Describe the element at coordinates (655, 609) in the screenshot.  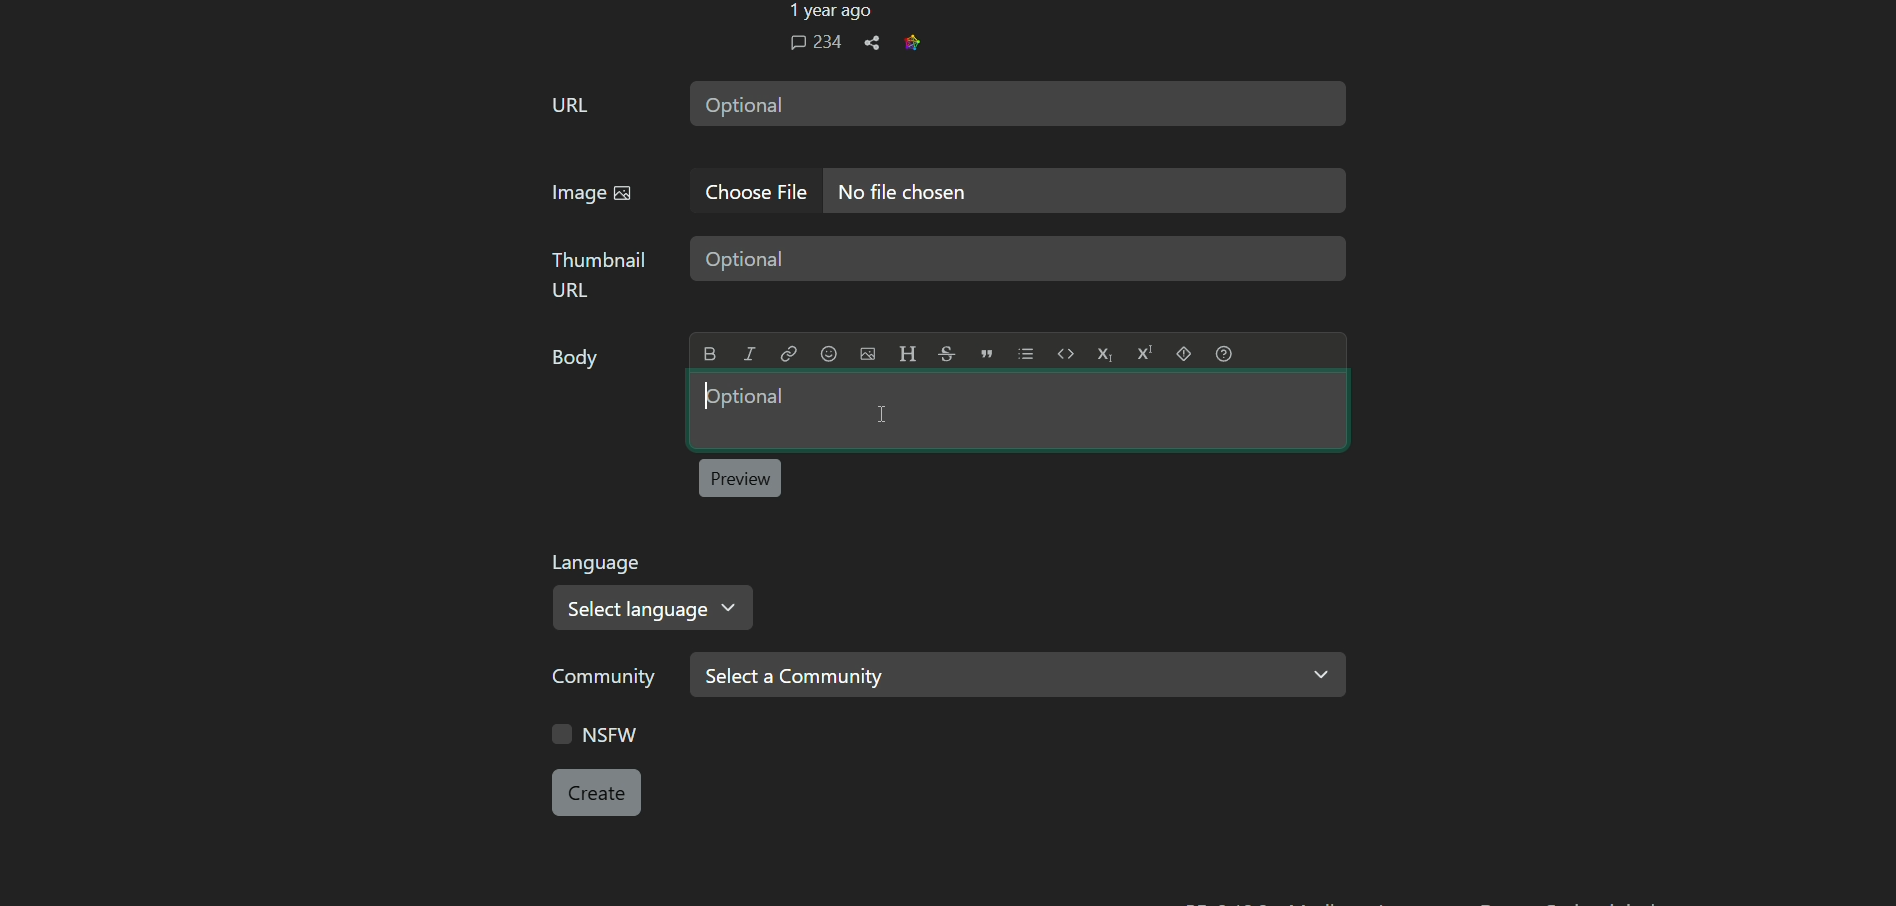
I see `Select language` at that location.